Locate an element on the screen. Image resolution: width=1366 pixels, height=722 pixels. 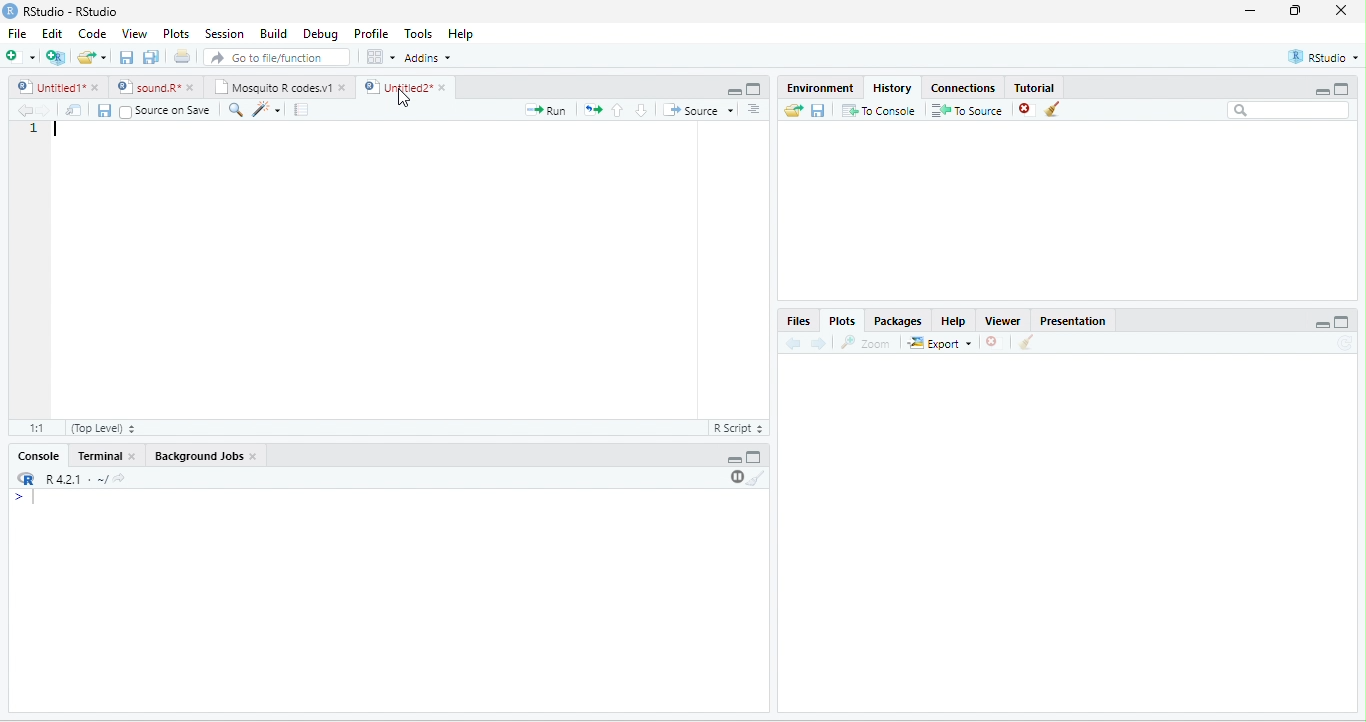
Run file is located at coordinates (545, 110).